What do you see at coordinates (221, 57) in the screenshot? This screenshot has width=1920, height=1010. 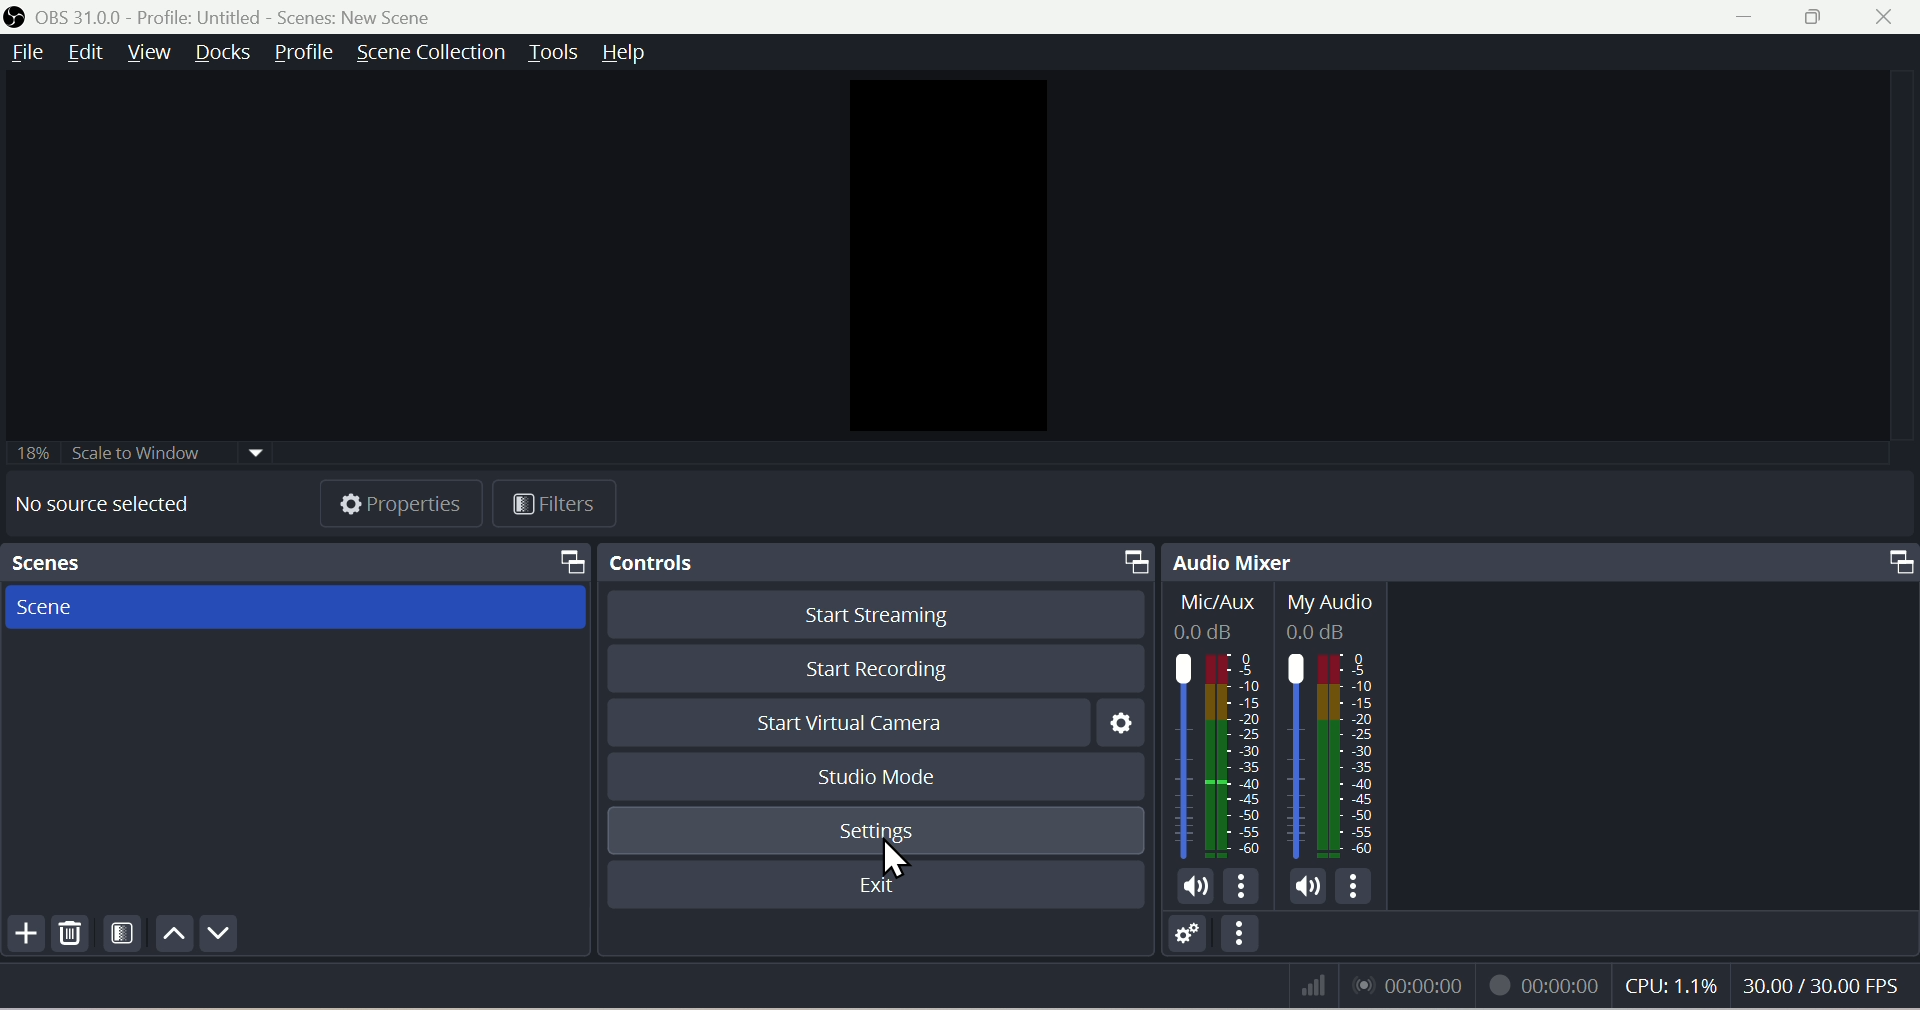 I see `Docks` at bounding box center [221, 57].